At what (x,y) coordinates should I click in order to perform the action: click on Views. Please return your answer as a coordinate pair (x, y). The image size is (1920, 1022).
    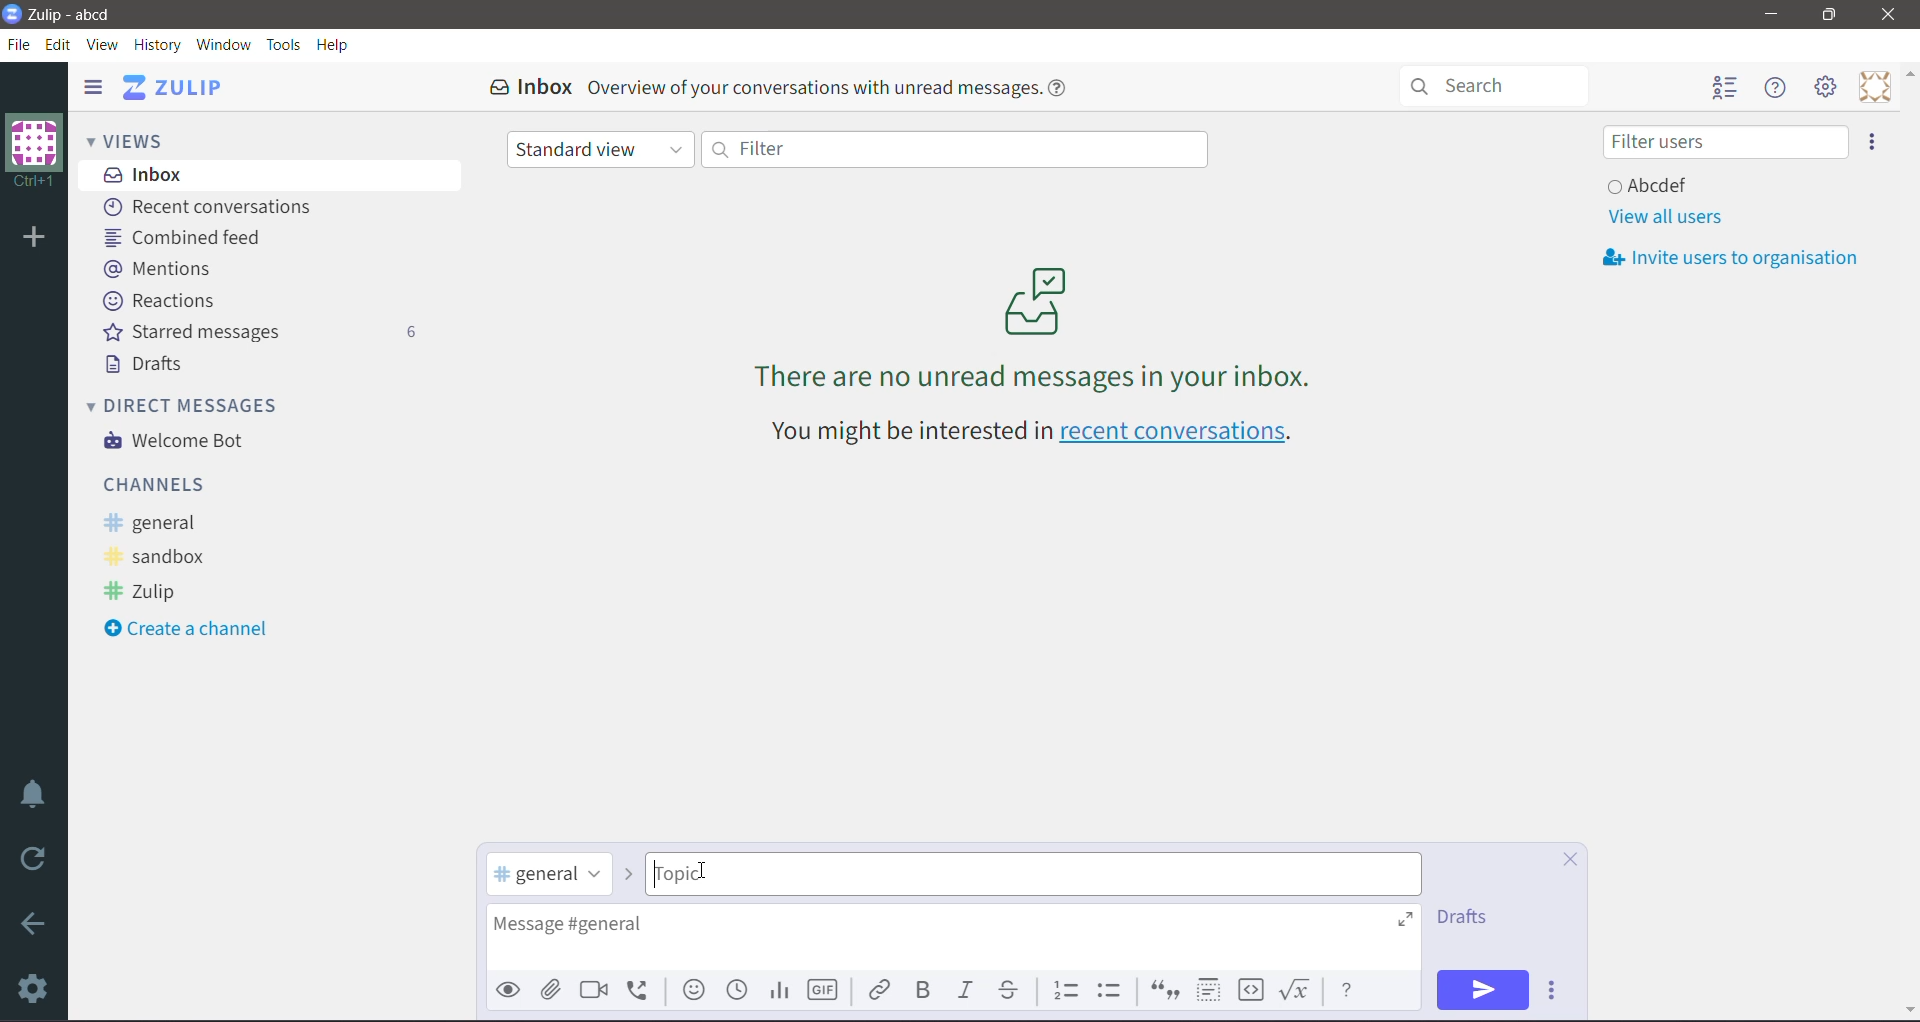
    Looking at the image, I should click on (140, 139).